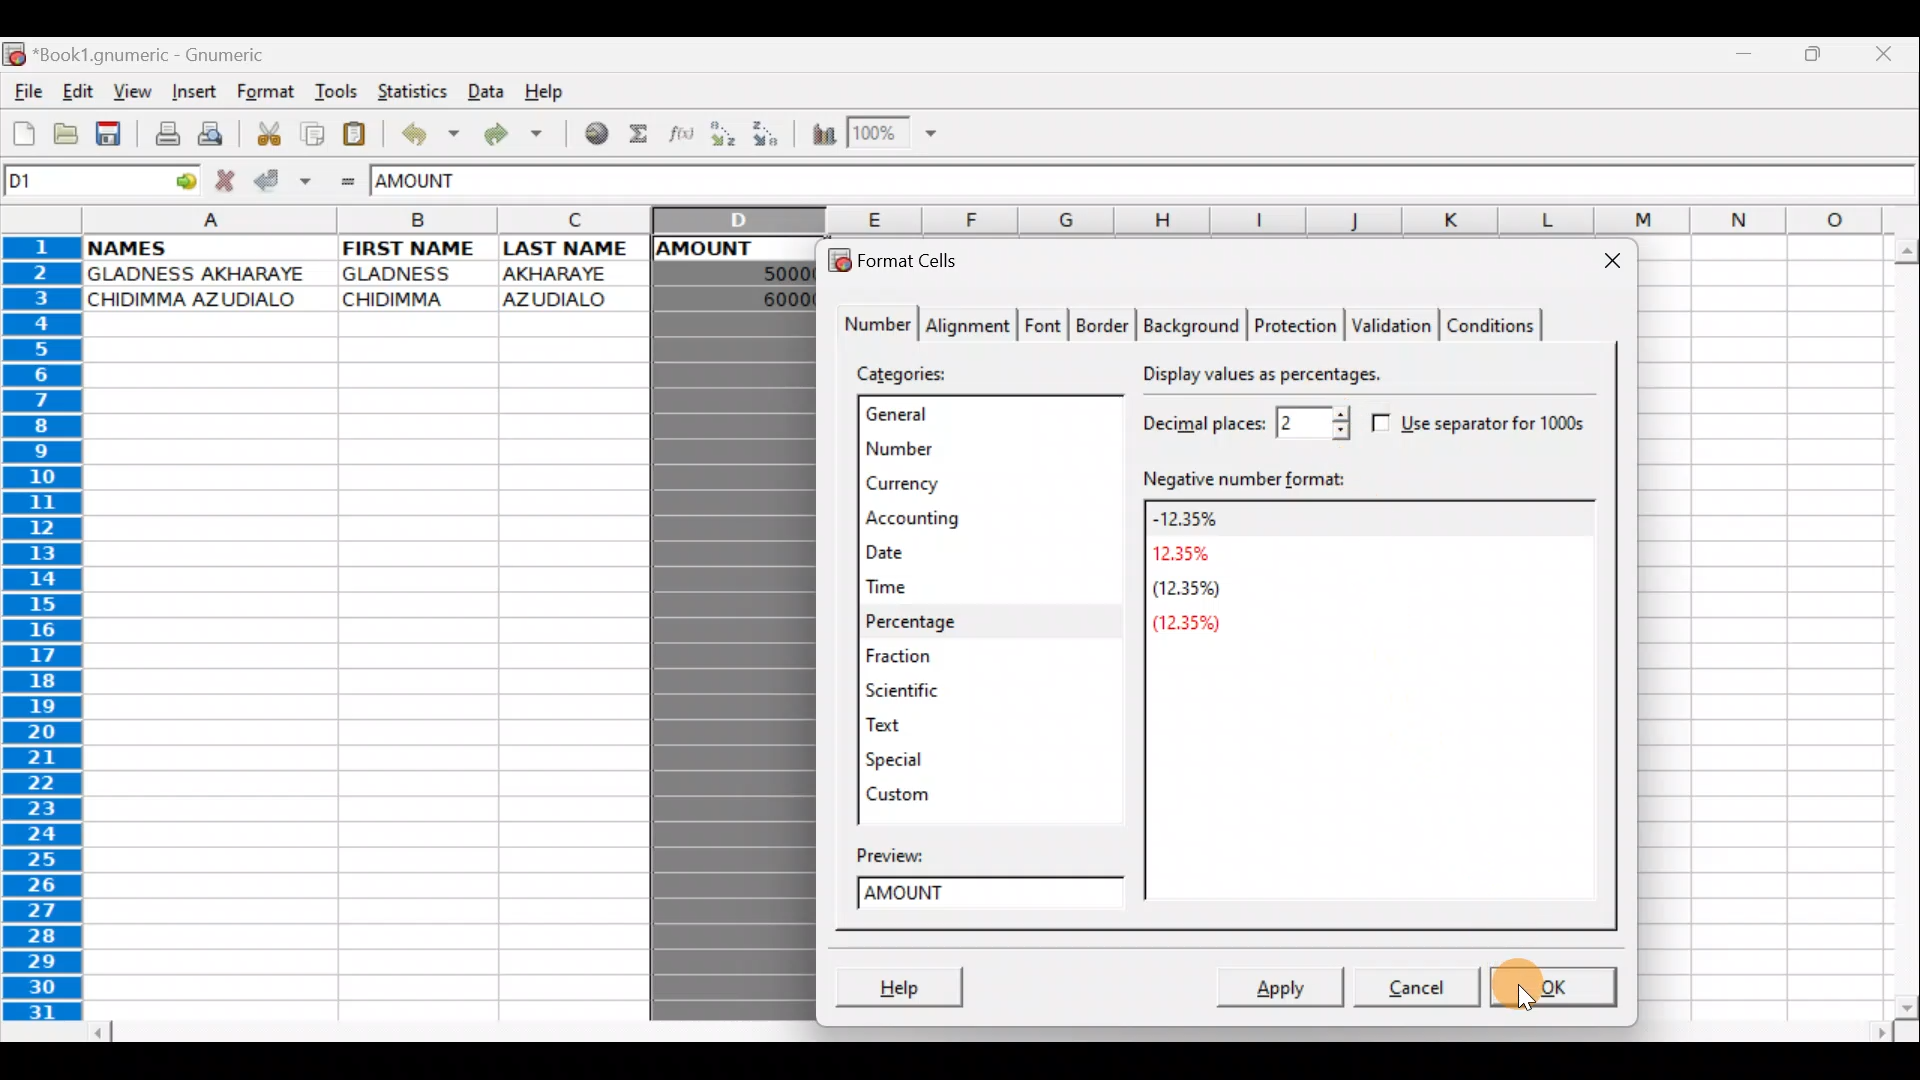 The width and height of the screenshot is (1920, 1080). I want to click on Format, so click(265, 95).